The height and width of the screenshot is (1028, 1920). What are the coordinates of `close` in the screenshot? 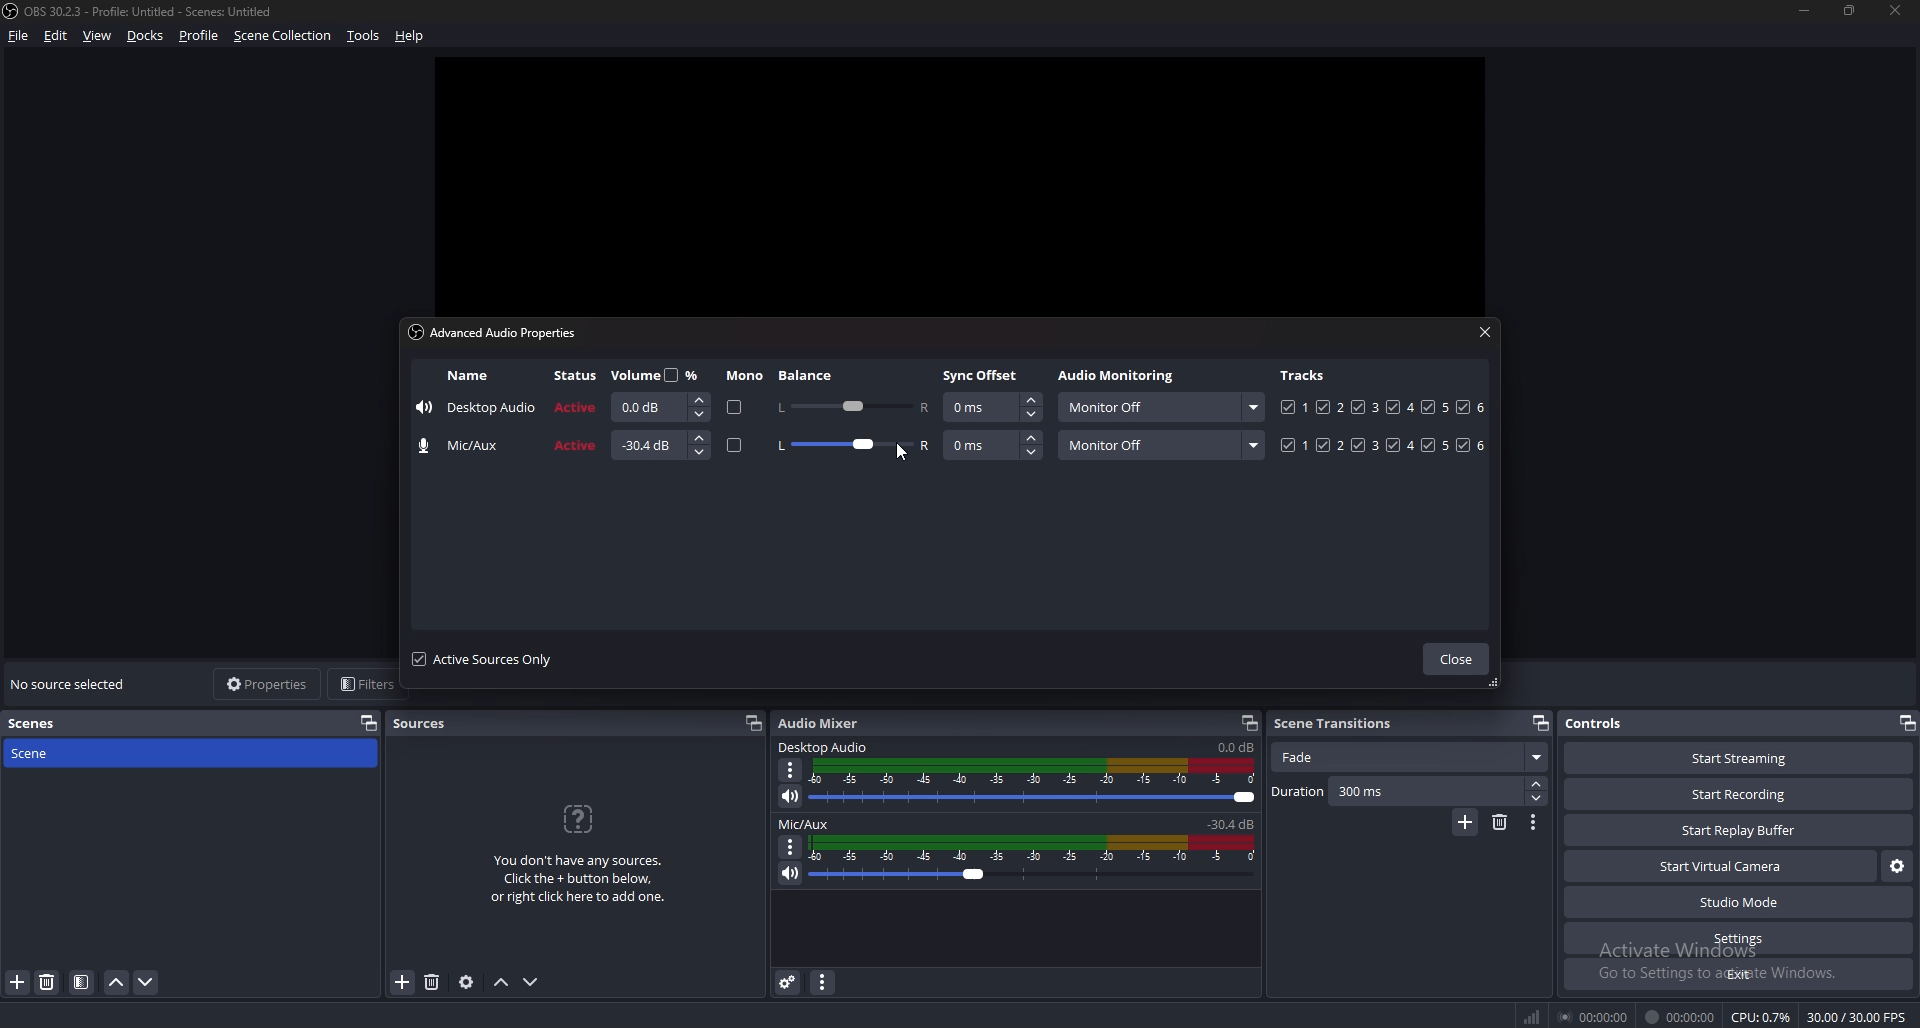 It's located at (1481, 332).